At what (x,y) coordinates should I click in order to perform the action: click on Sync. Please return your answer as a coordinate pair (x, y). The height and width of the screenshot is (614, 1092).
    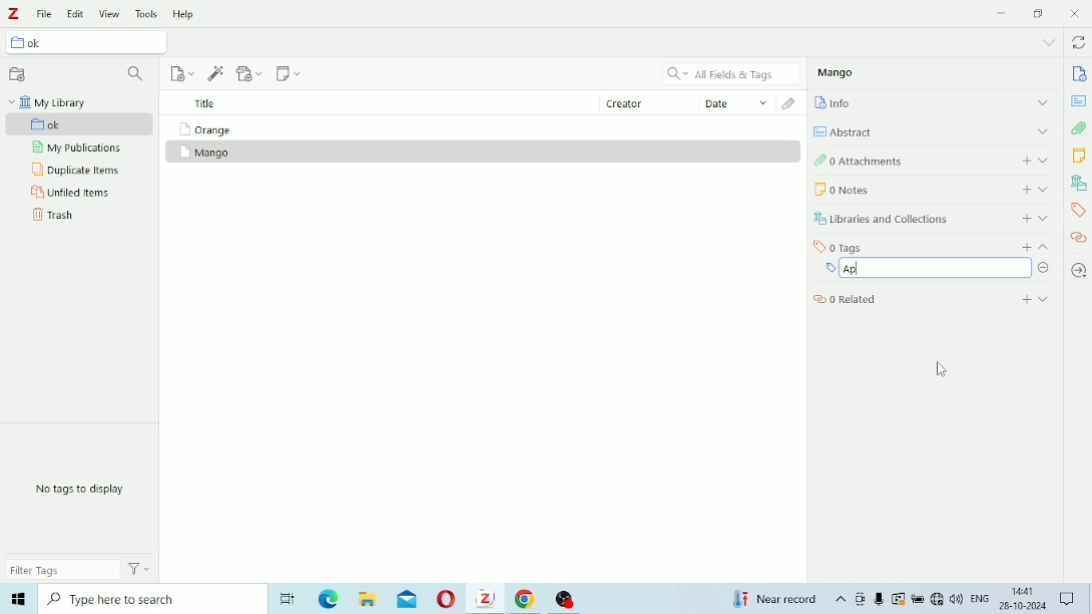
    Looking at the image, I should click on (1080, 43).